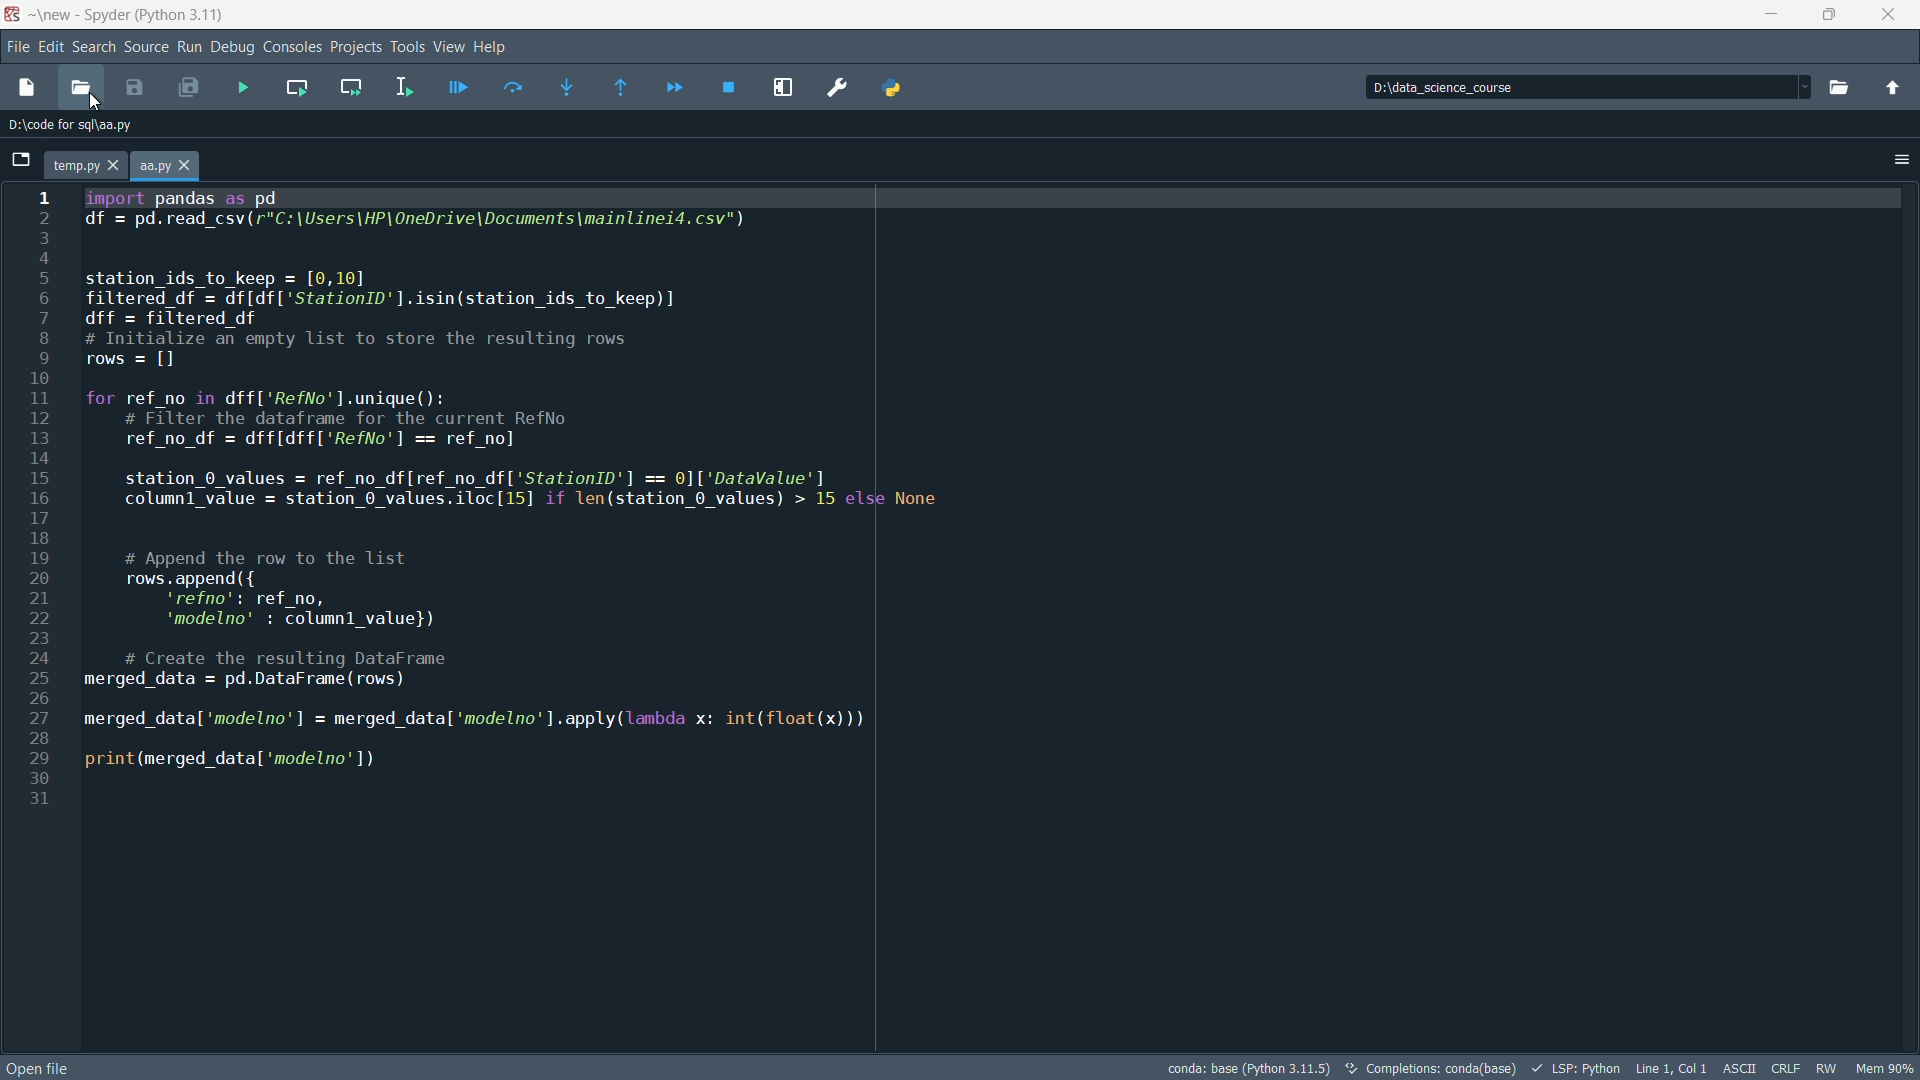 Image resolution: width=1920 pixels, height=1080 pixels. Describe the element at coordinates (1802, 88) in the screenshot. I see `Dropdown` at that location.